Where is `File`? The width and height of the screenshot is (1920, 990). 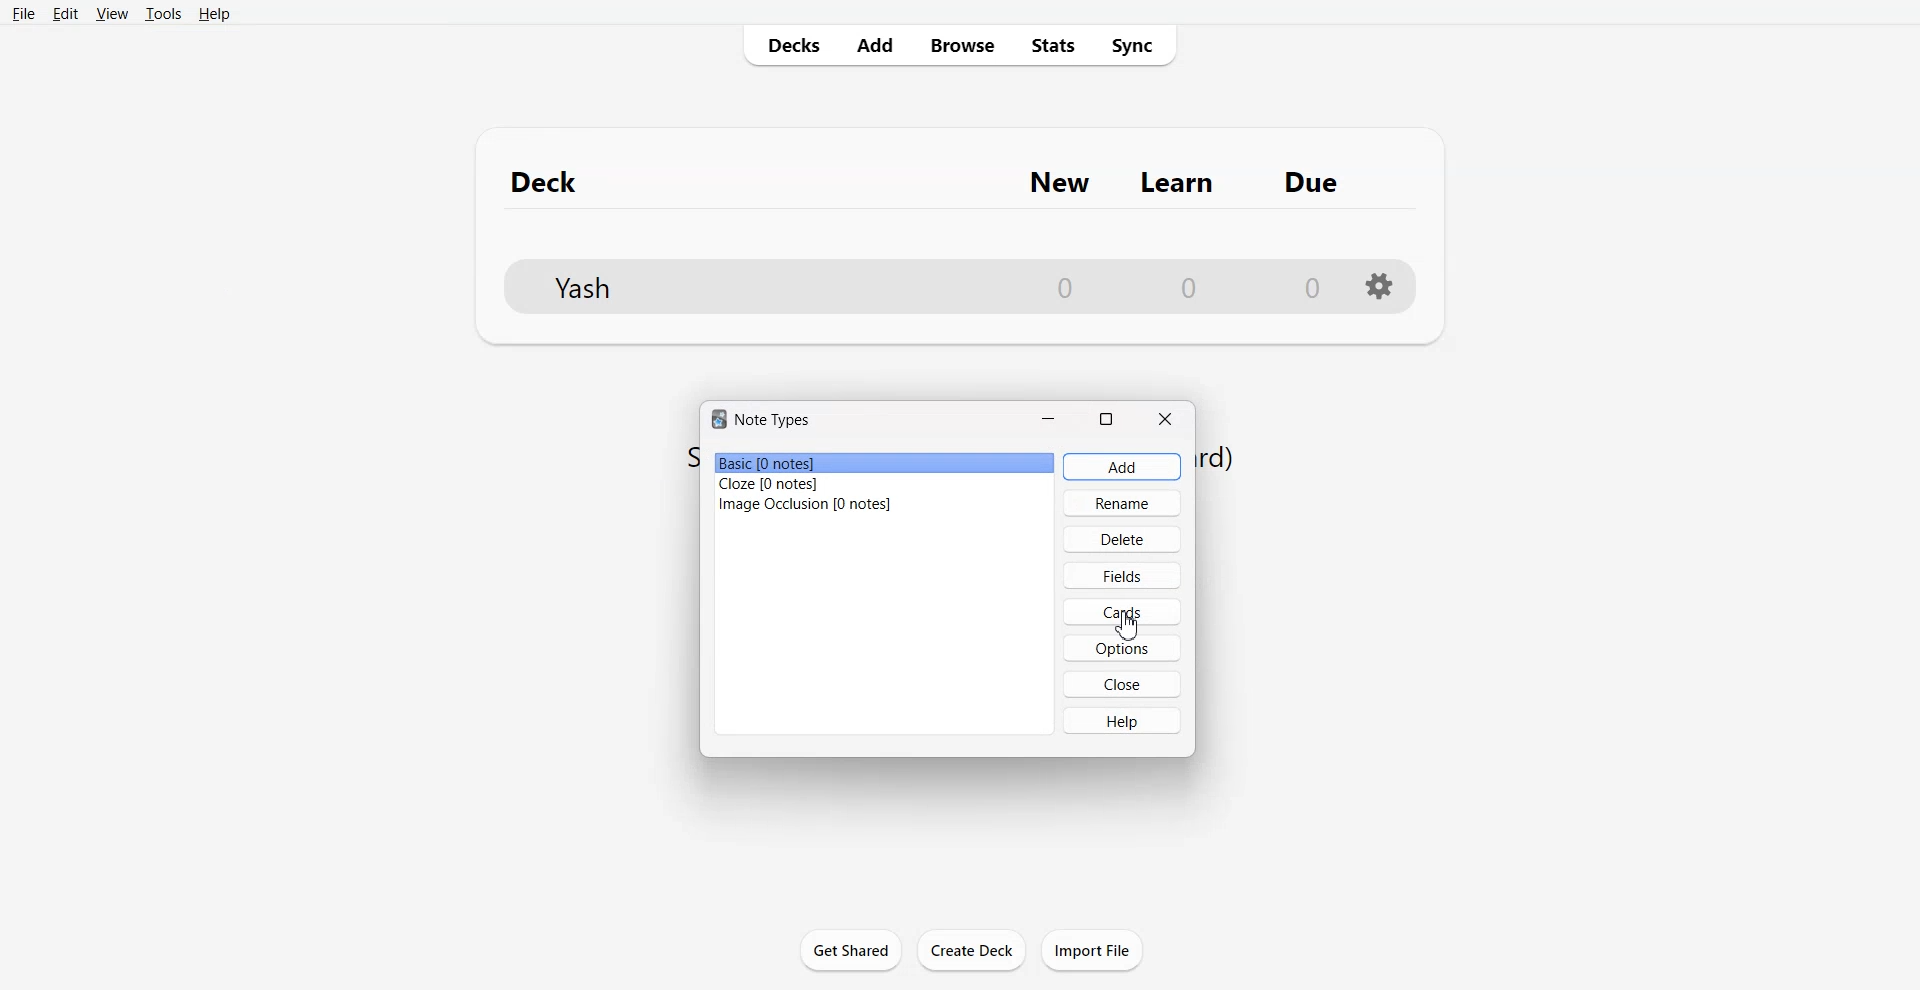 File is located at coordinates (913, 282).